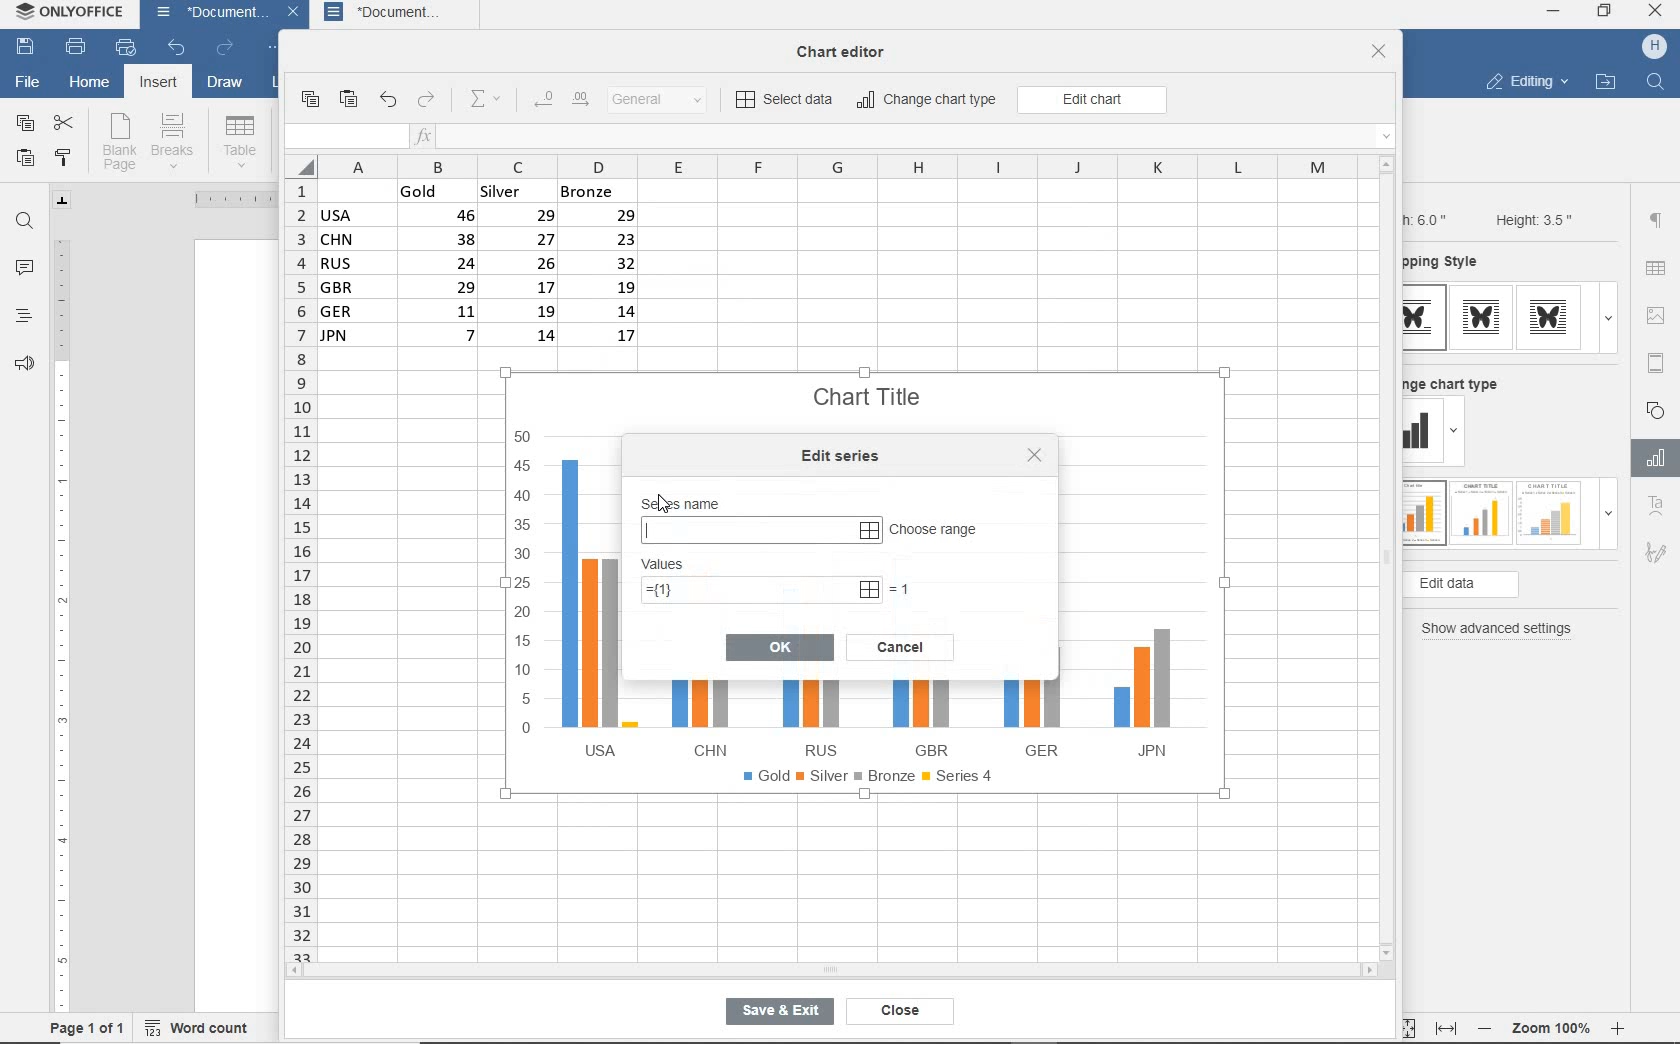 This screenshot has height=1044, width=1680. What do you see at coordinates (203, 1025) in the screenshot?
I see `word count` at bounding box center [203, 1025].